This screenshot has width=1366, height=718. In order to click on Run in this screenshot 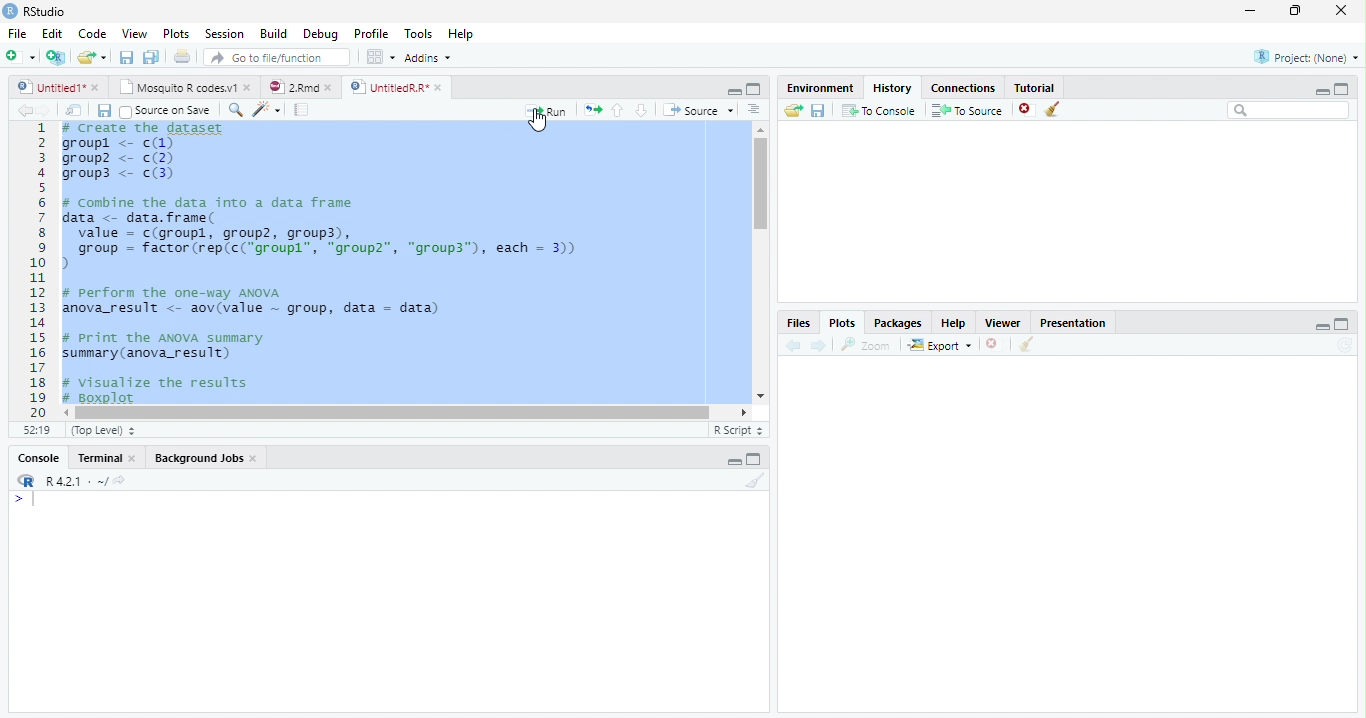, I will do `click(546, 110)`.